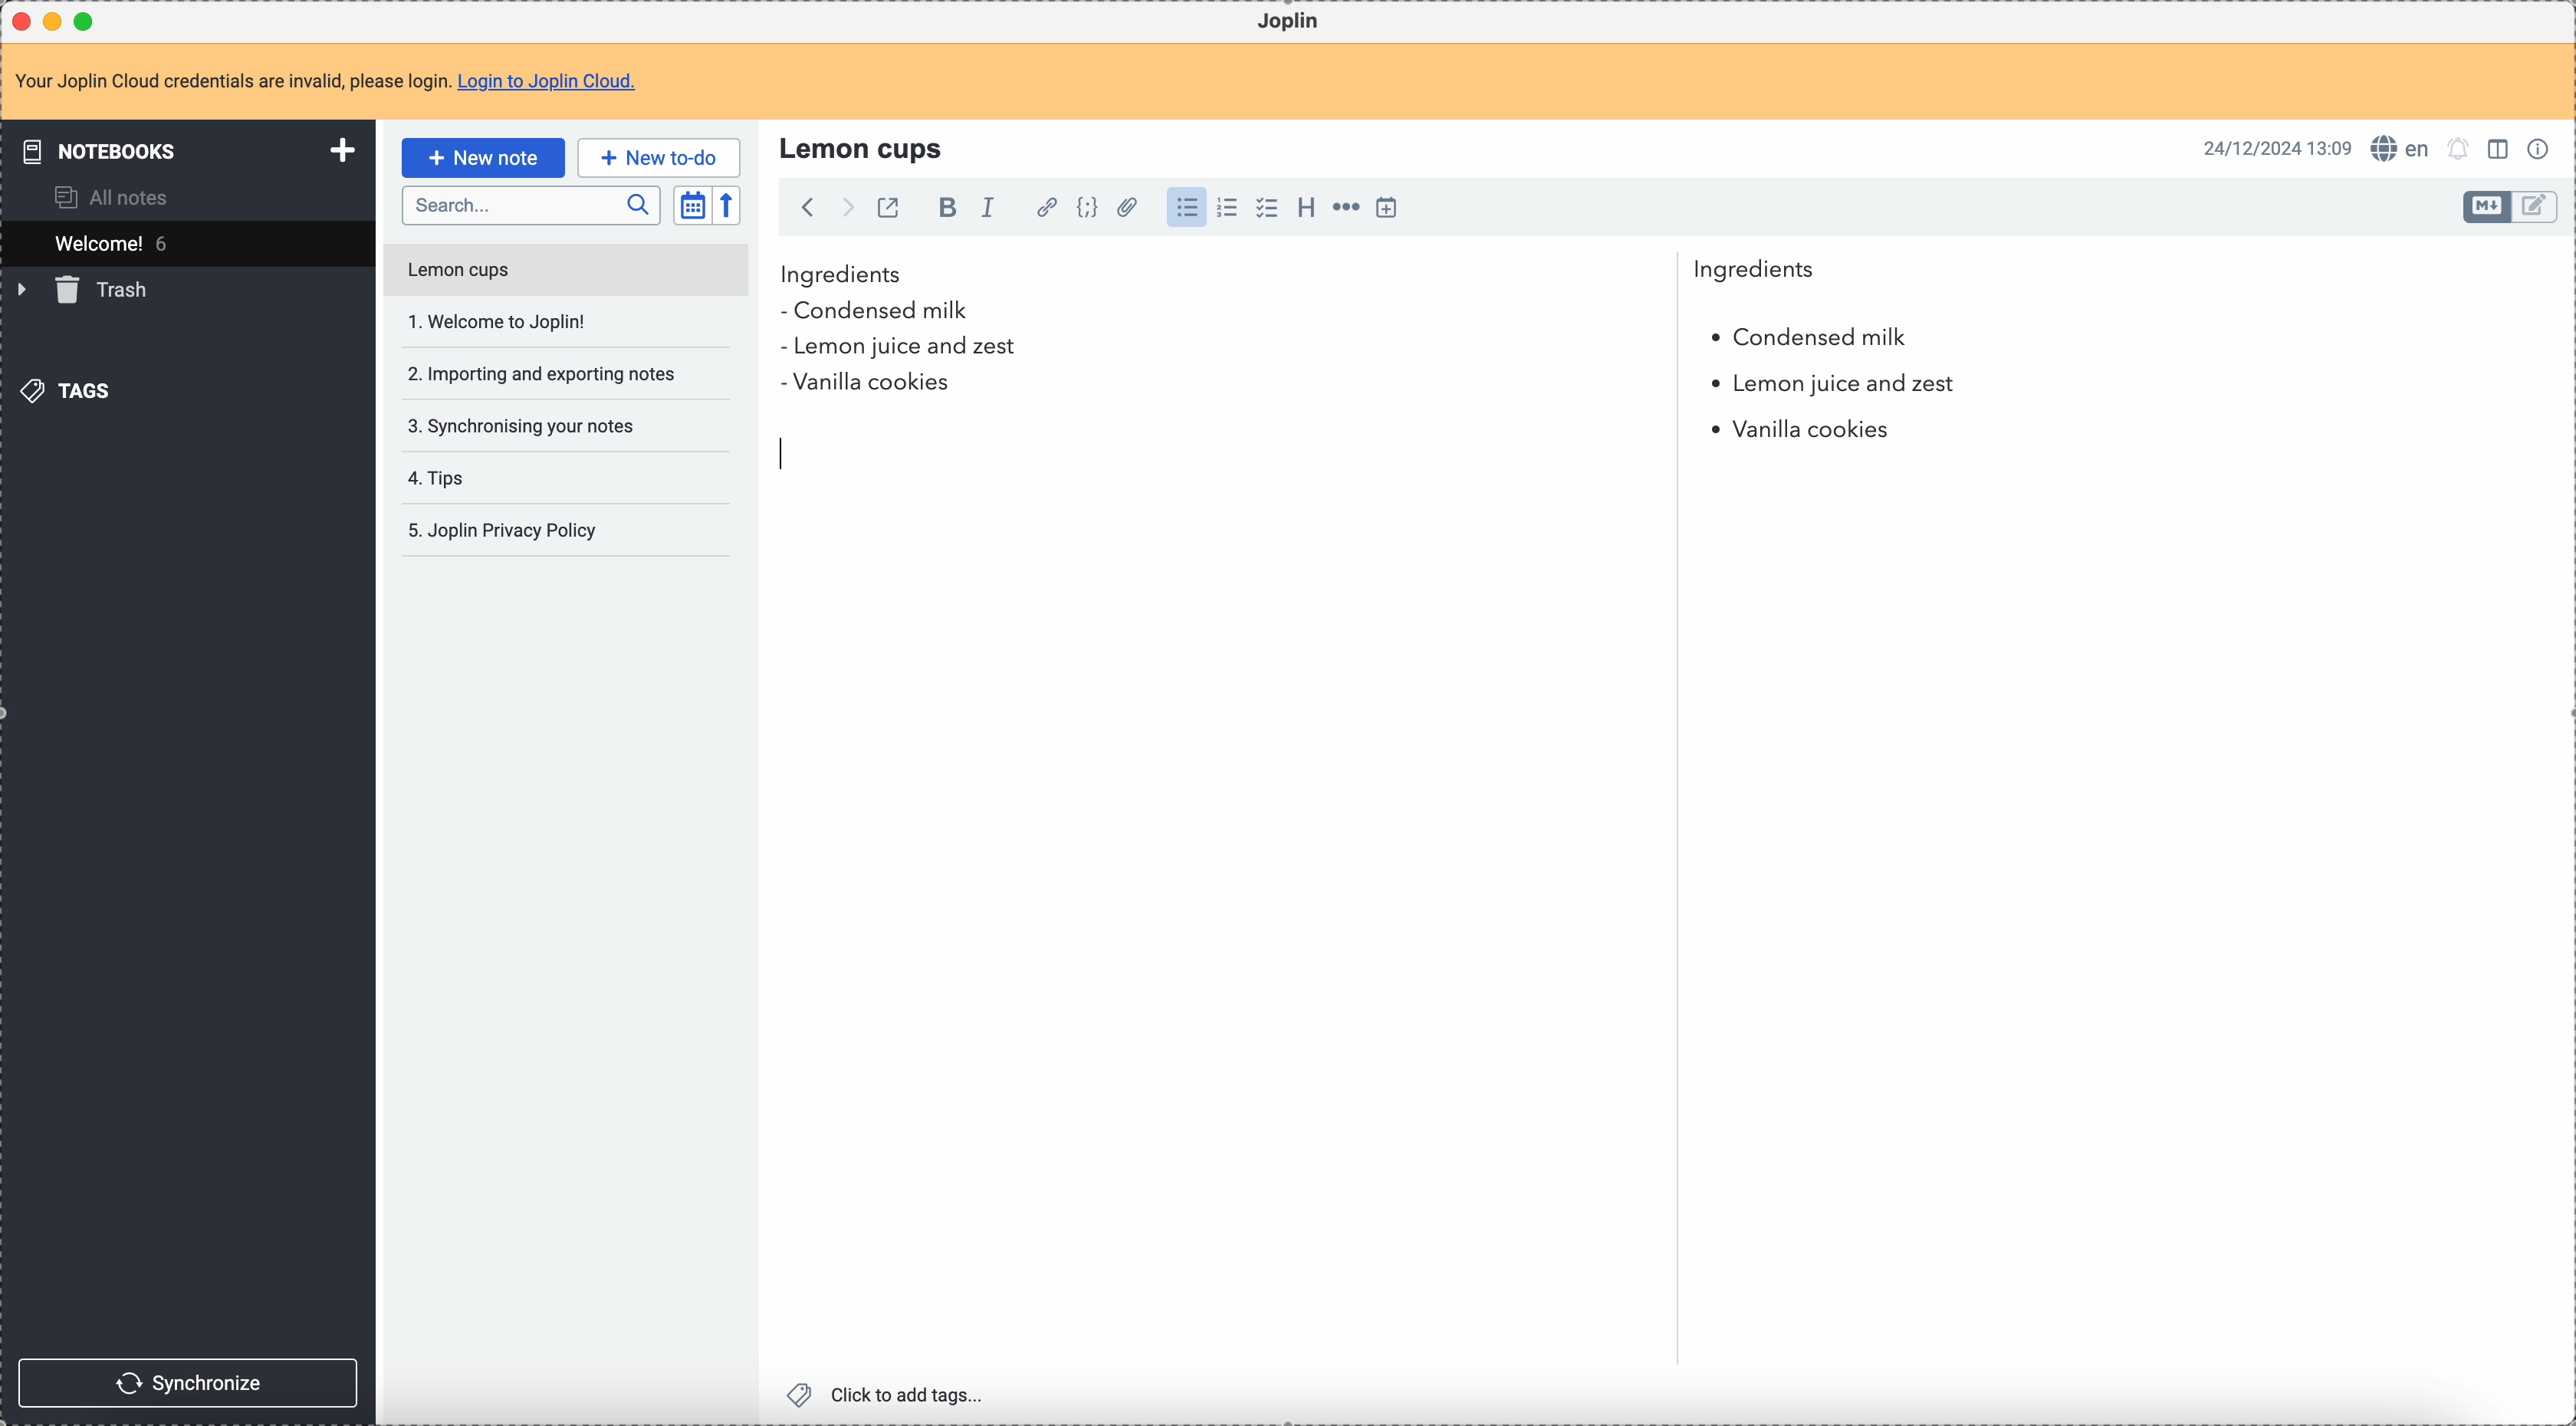  What do you see at coordinates (897, 349) in the screenshot?
I see `lemon juice and zest` at bounding box center [897, 349].